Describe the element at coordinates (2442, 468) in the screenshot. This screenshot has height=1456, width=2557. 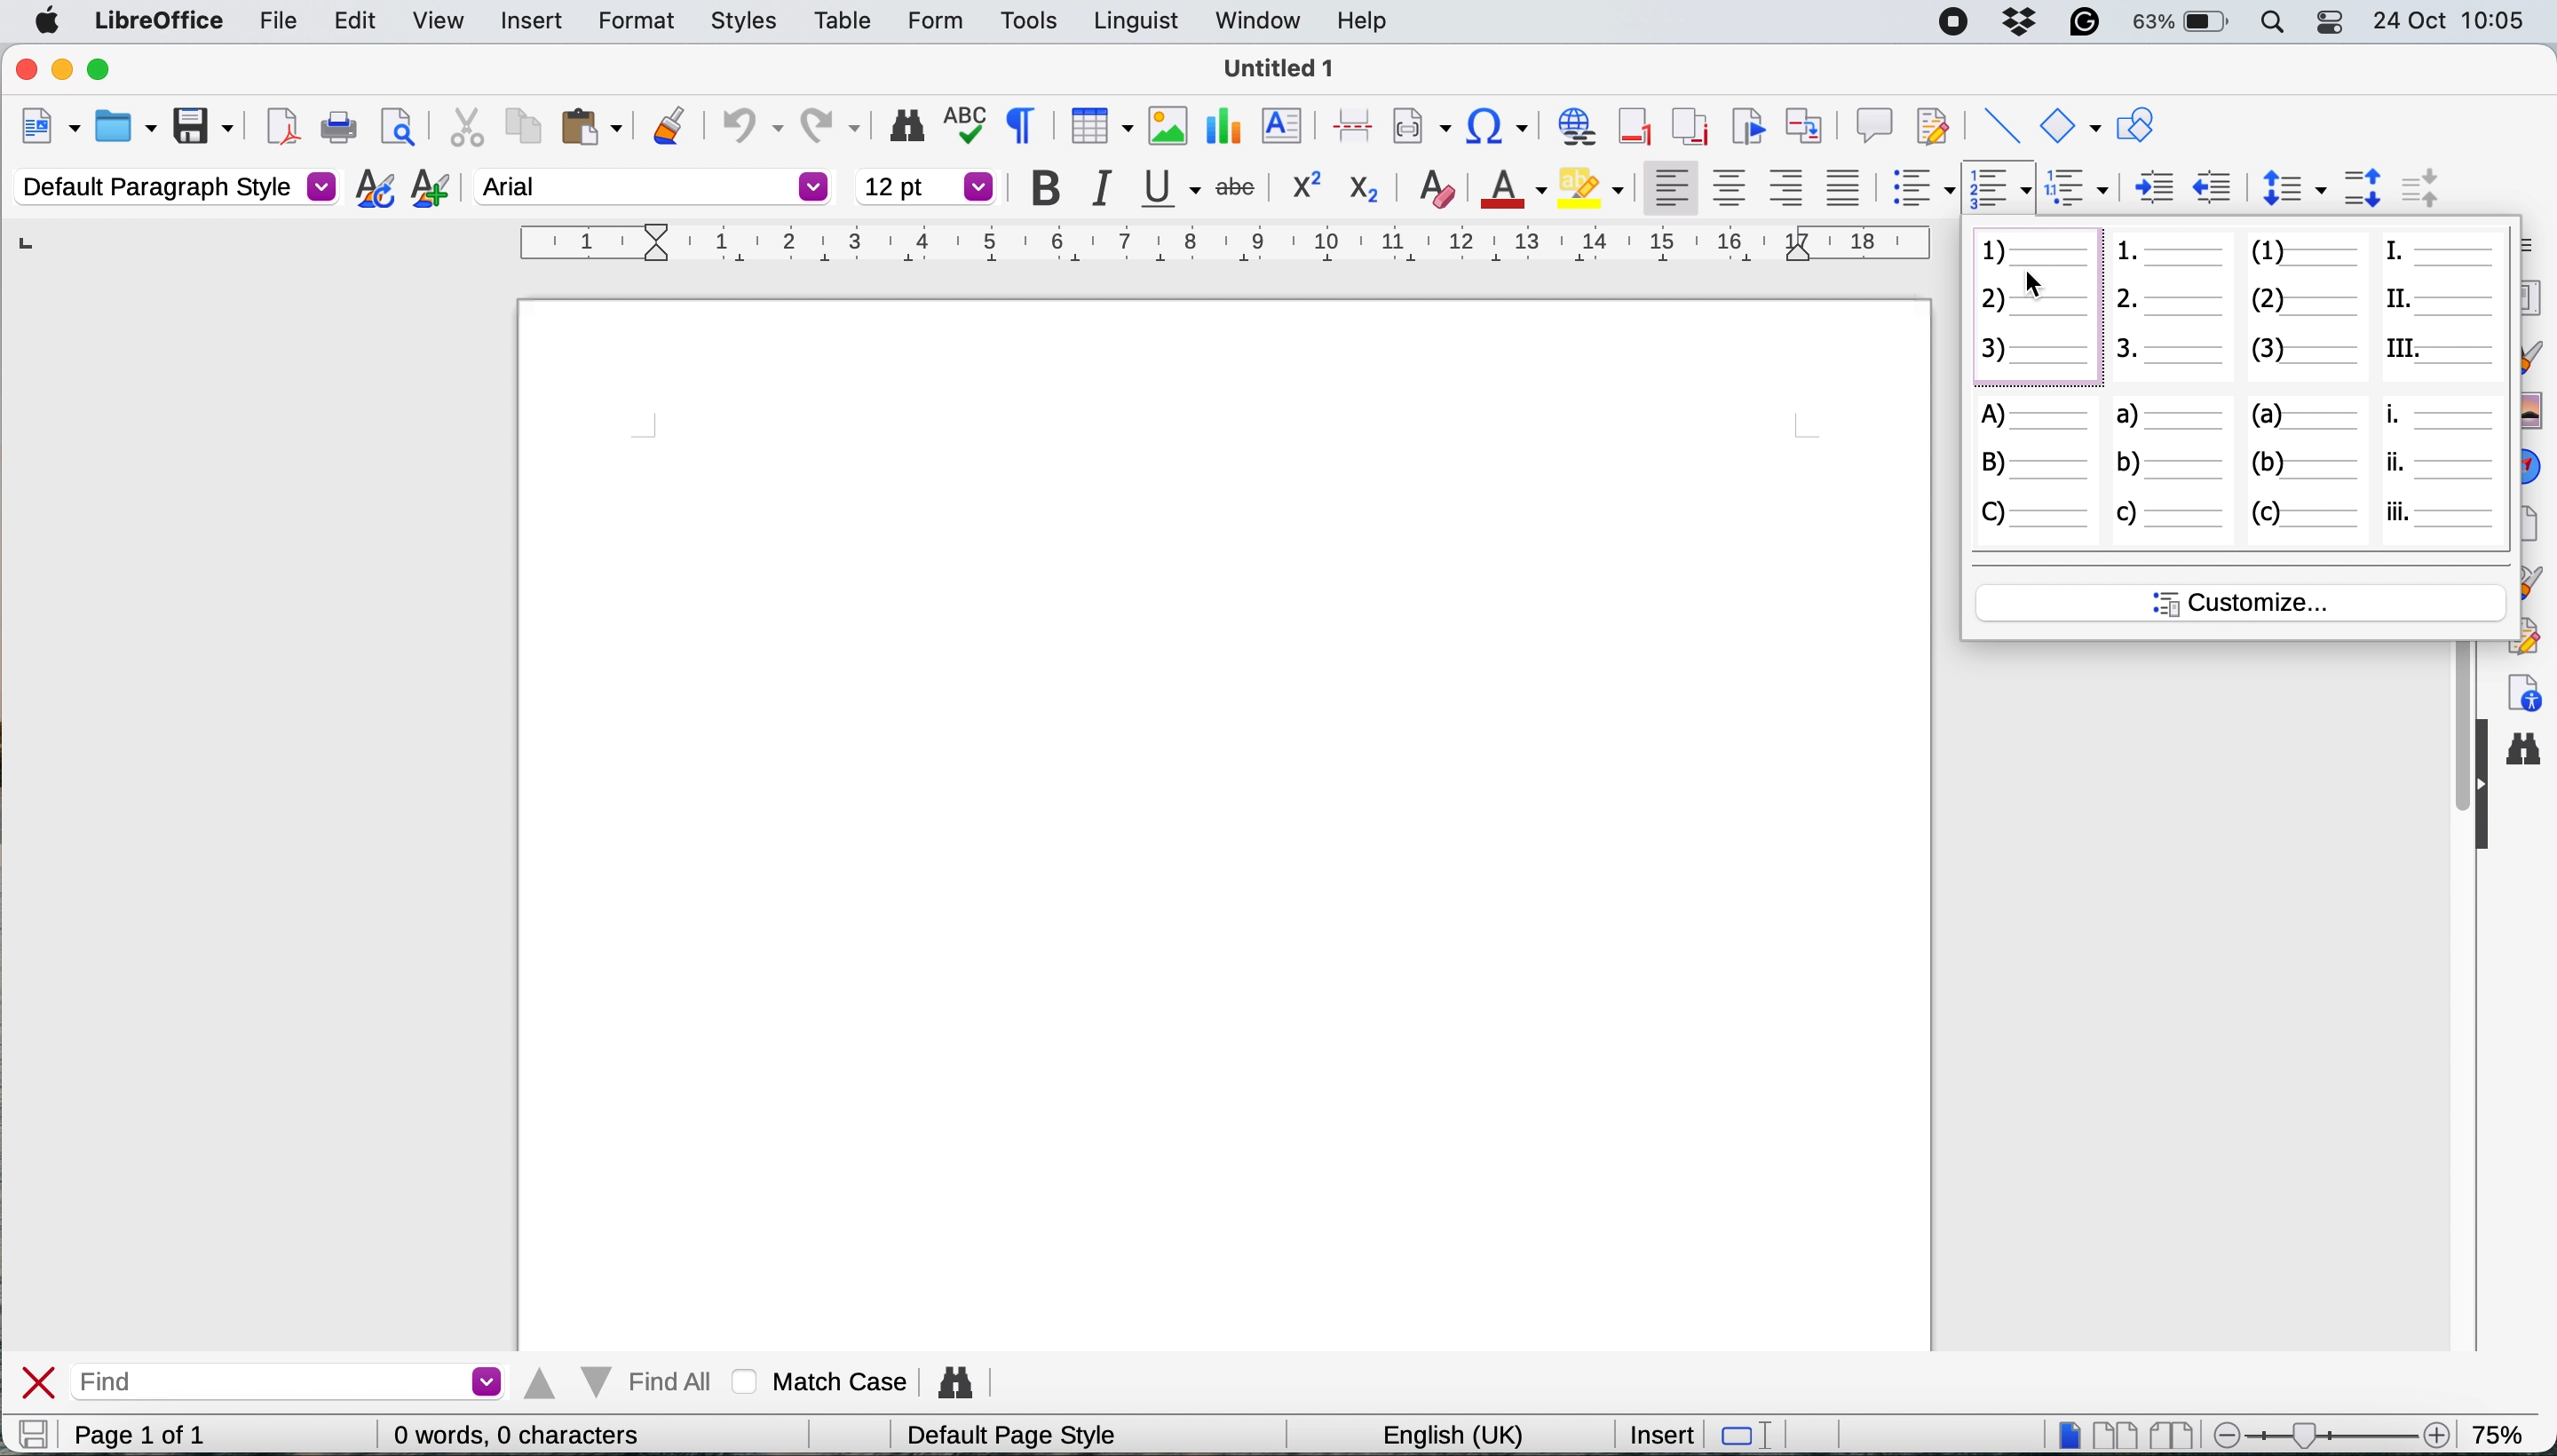
I see `lowercase roman numerals` at that location.